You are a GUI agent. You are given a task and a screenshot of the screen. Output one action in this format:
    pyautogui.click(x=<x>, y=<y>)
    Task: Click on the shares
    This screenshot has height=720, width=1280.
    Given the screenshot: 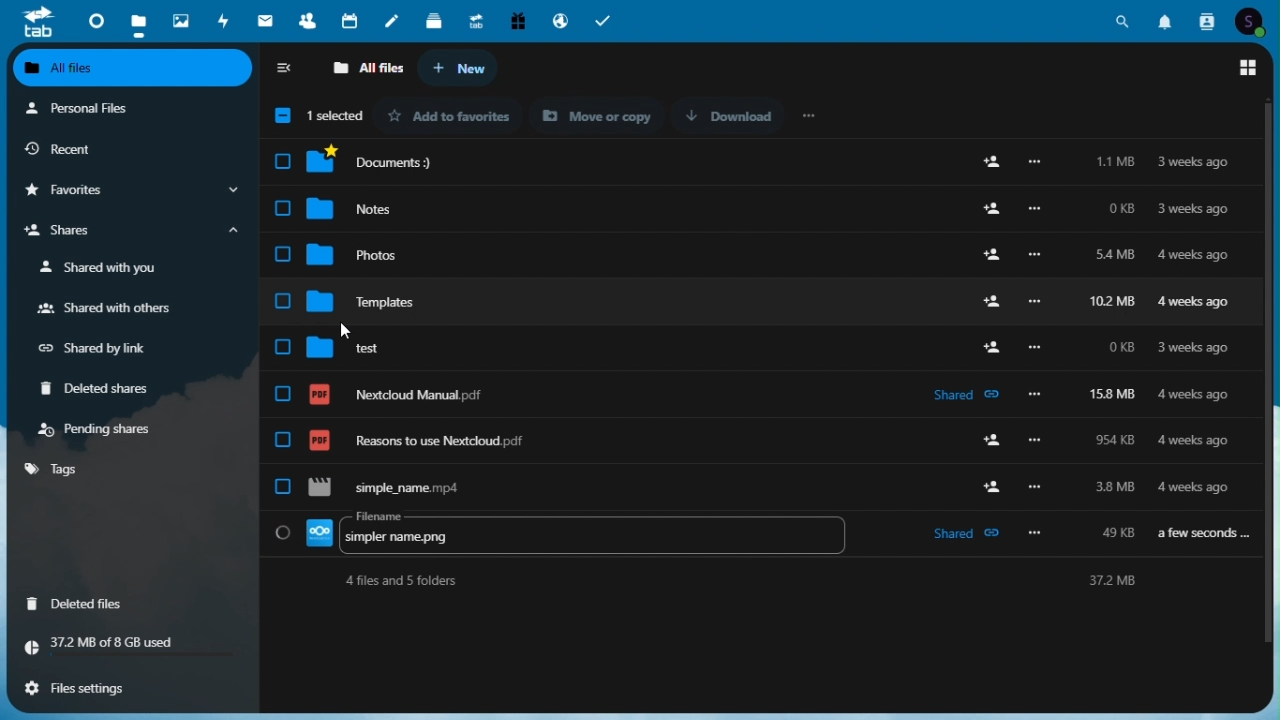 What is the action you would take?
    pyautogui.click(x=129, y=233)
    